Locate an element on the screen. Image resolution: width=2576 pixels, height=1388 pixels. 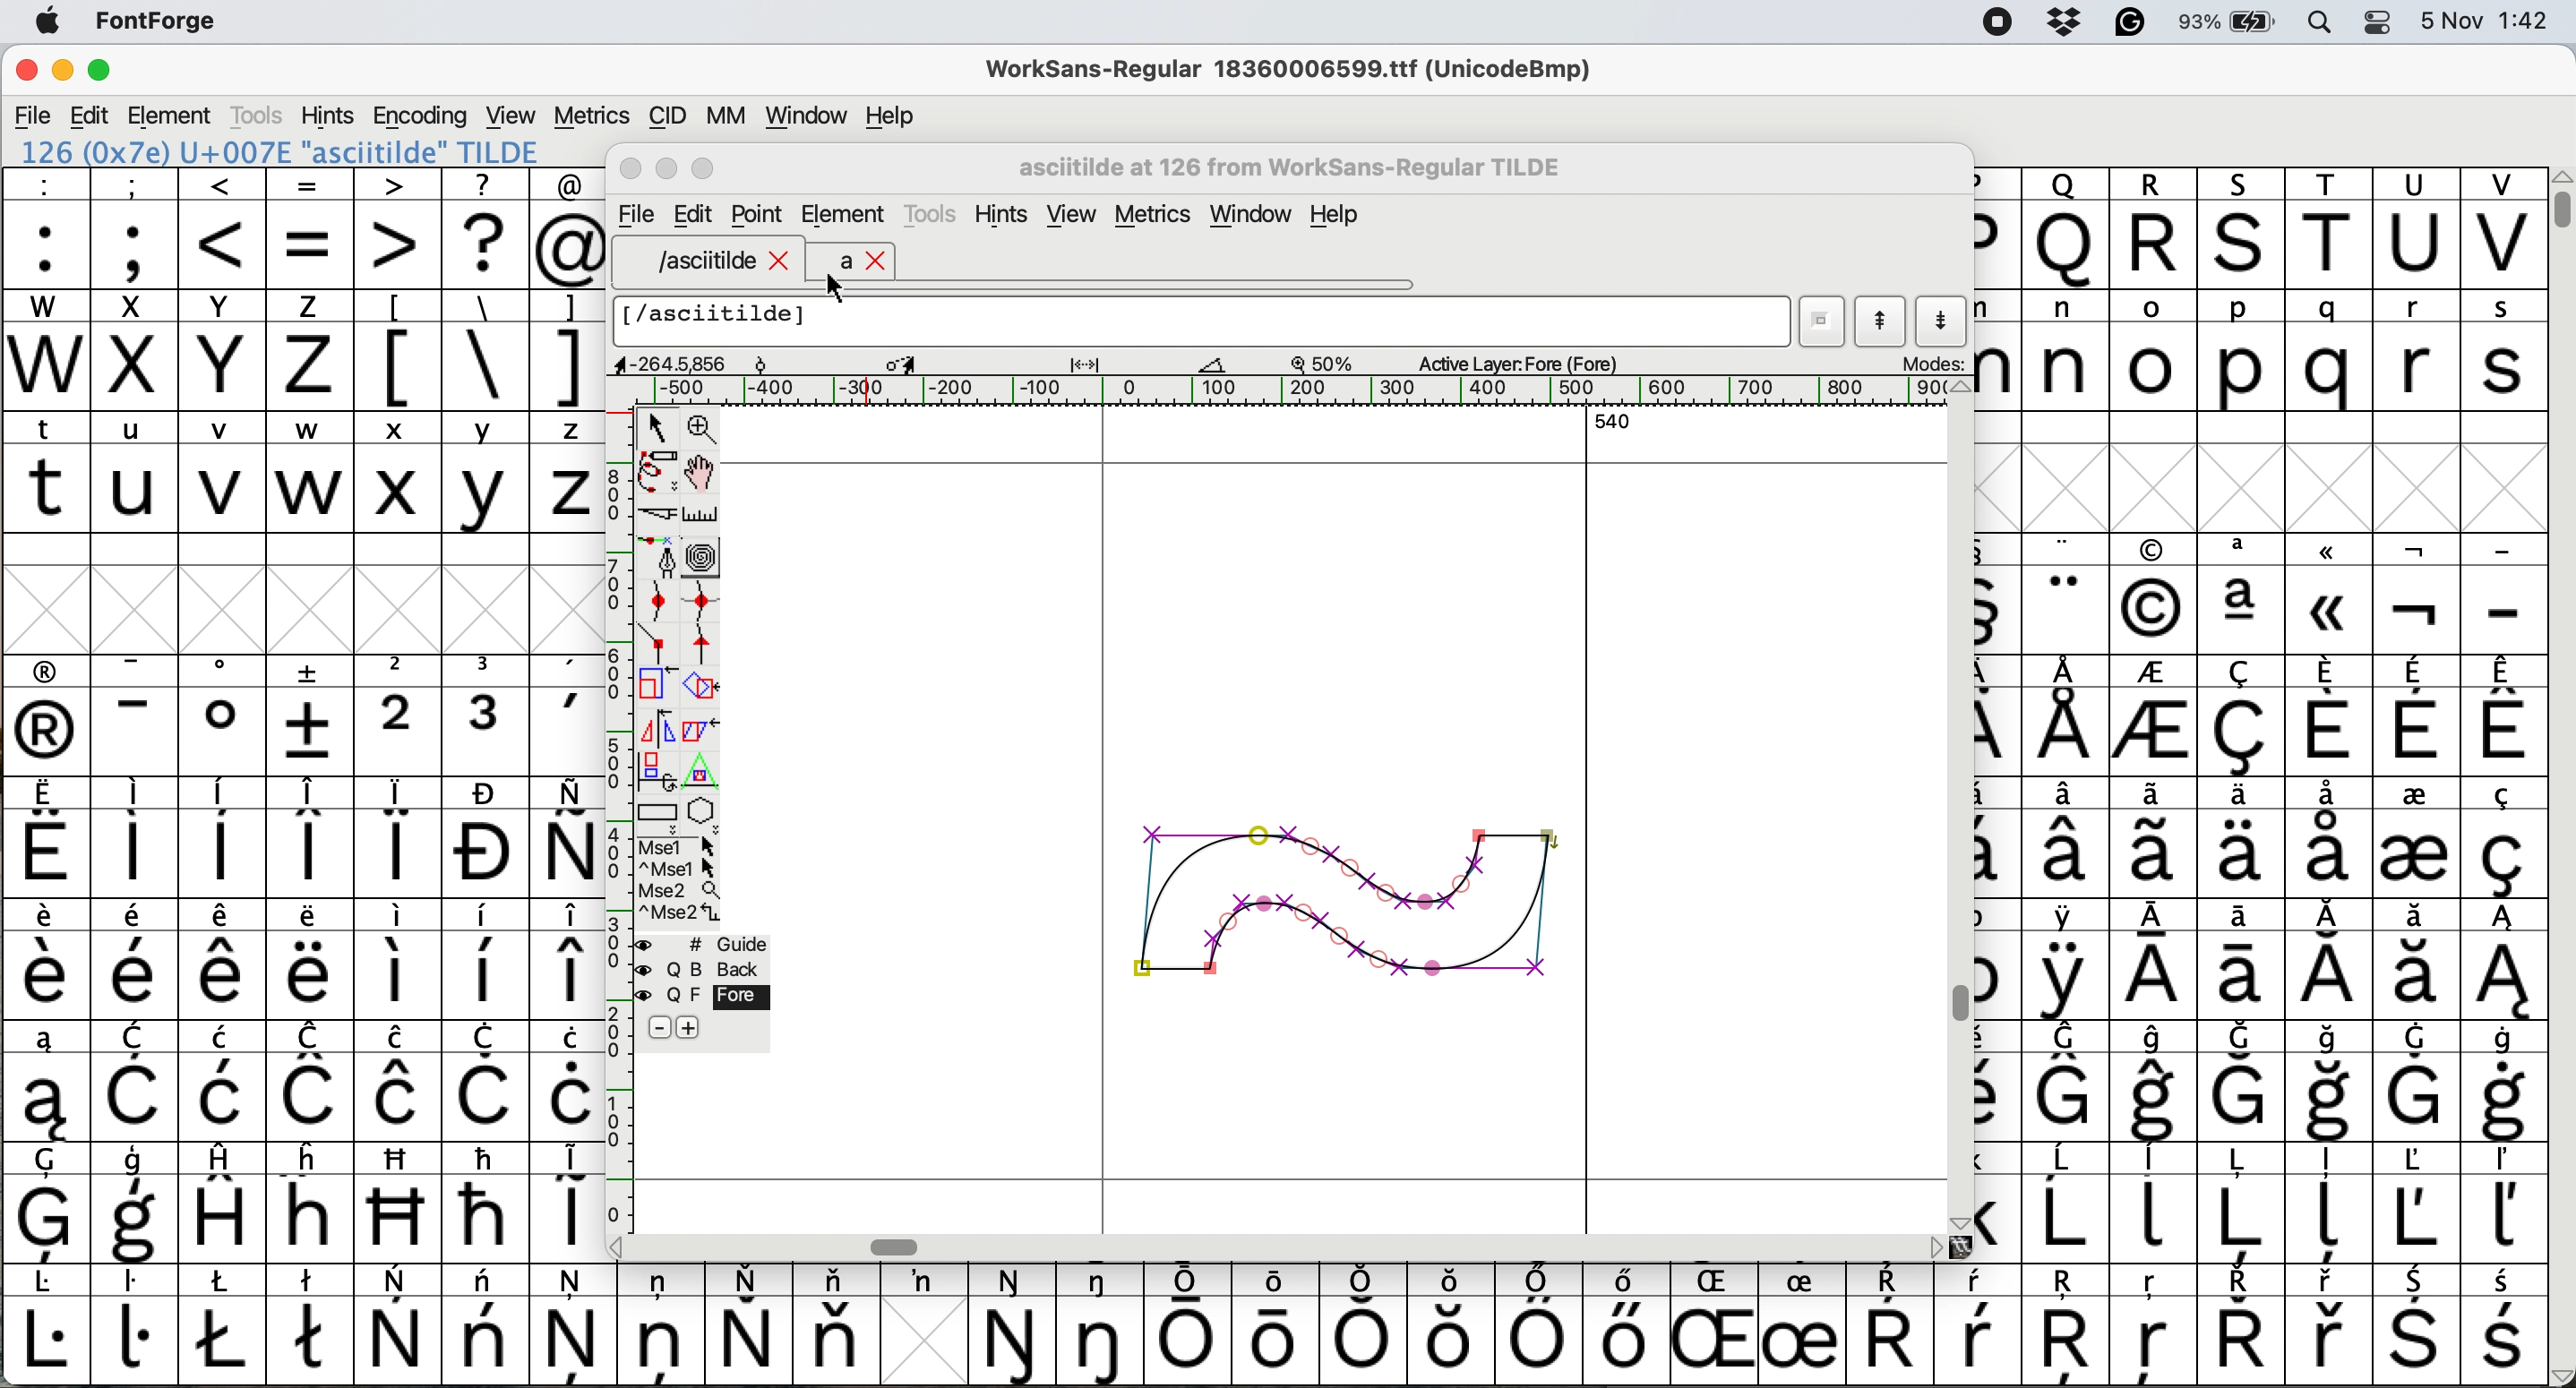
symbol is located at coordinates (2334, 1205).